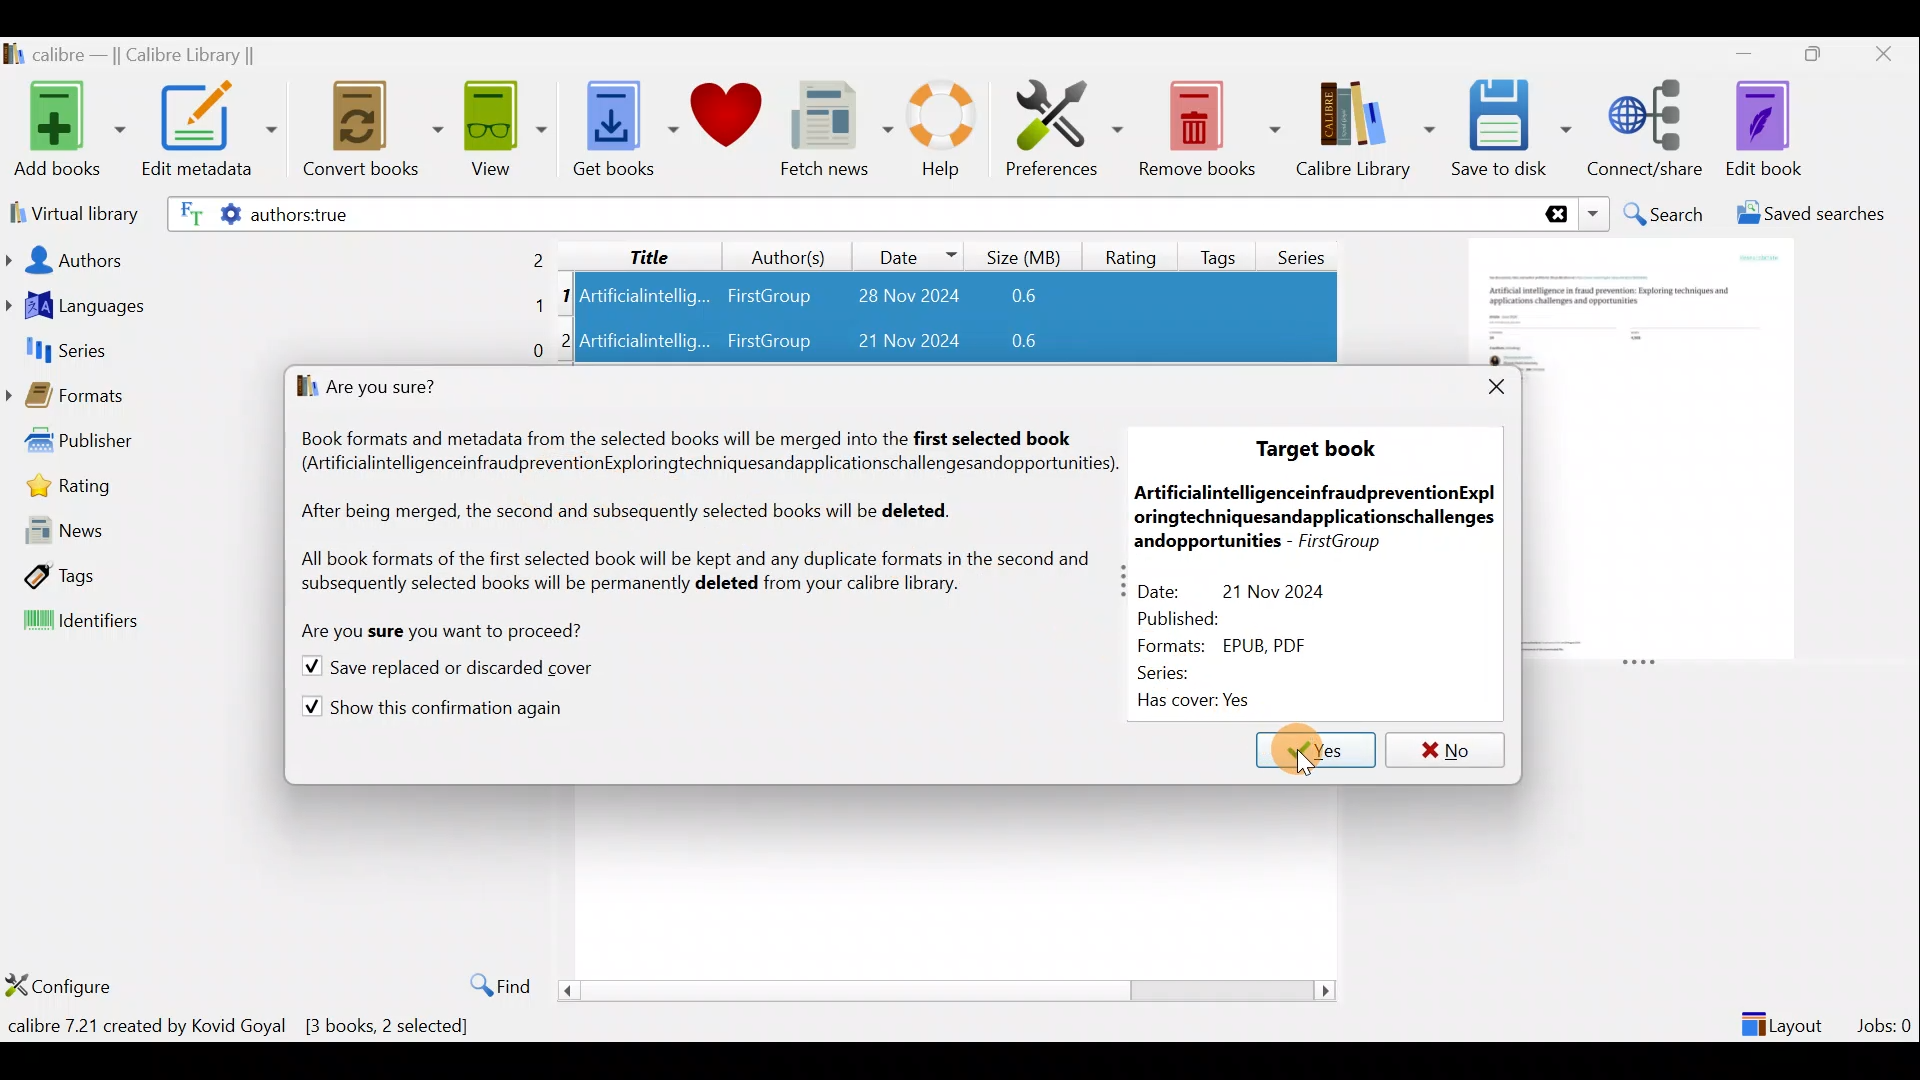 This screenshot has height=1080, width=1920. I want to click on Configure, so click(64, 985).